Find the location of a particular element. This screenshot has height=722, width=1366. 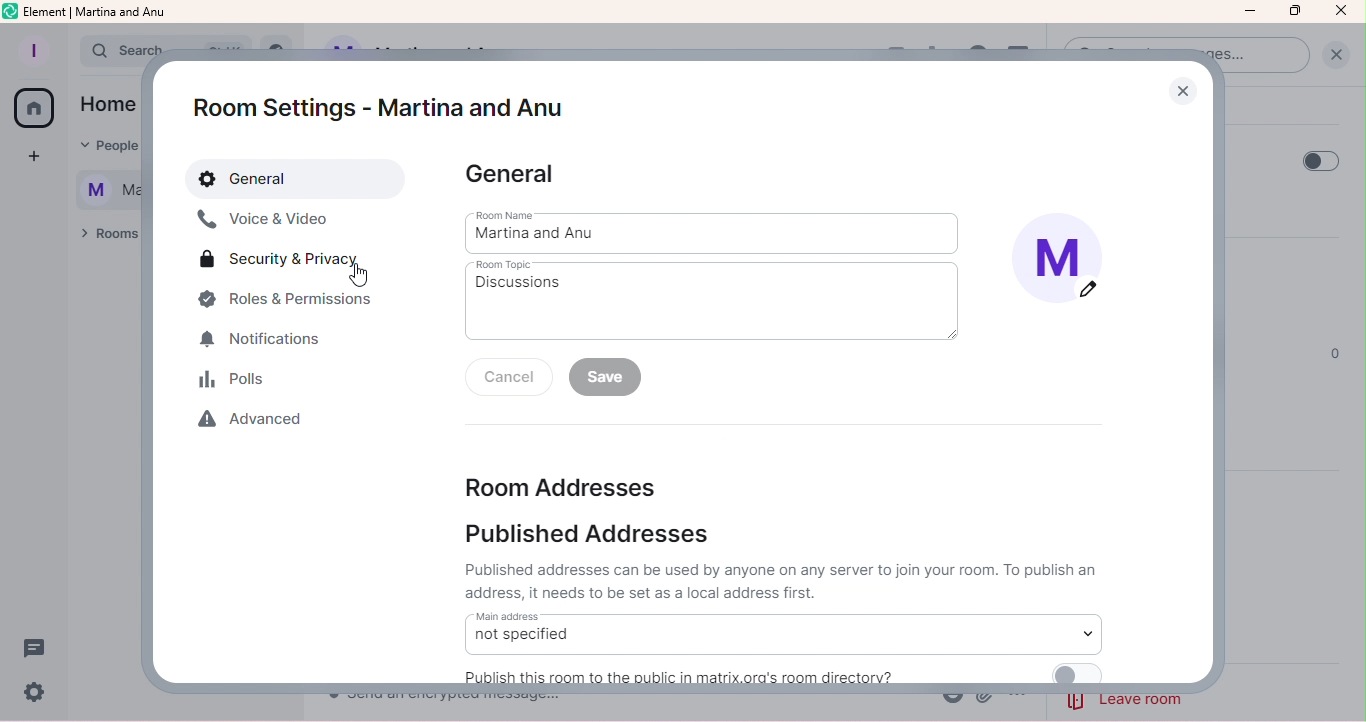

text is located at coordinates (679, 678).